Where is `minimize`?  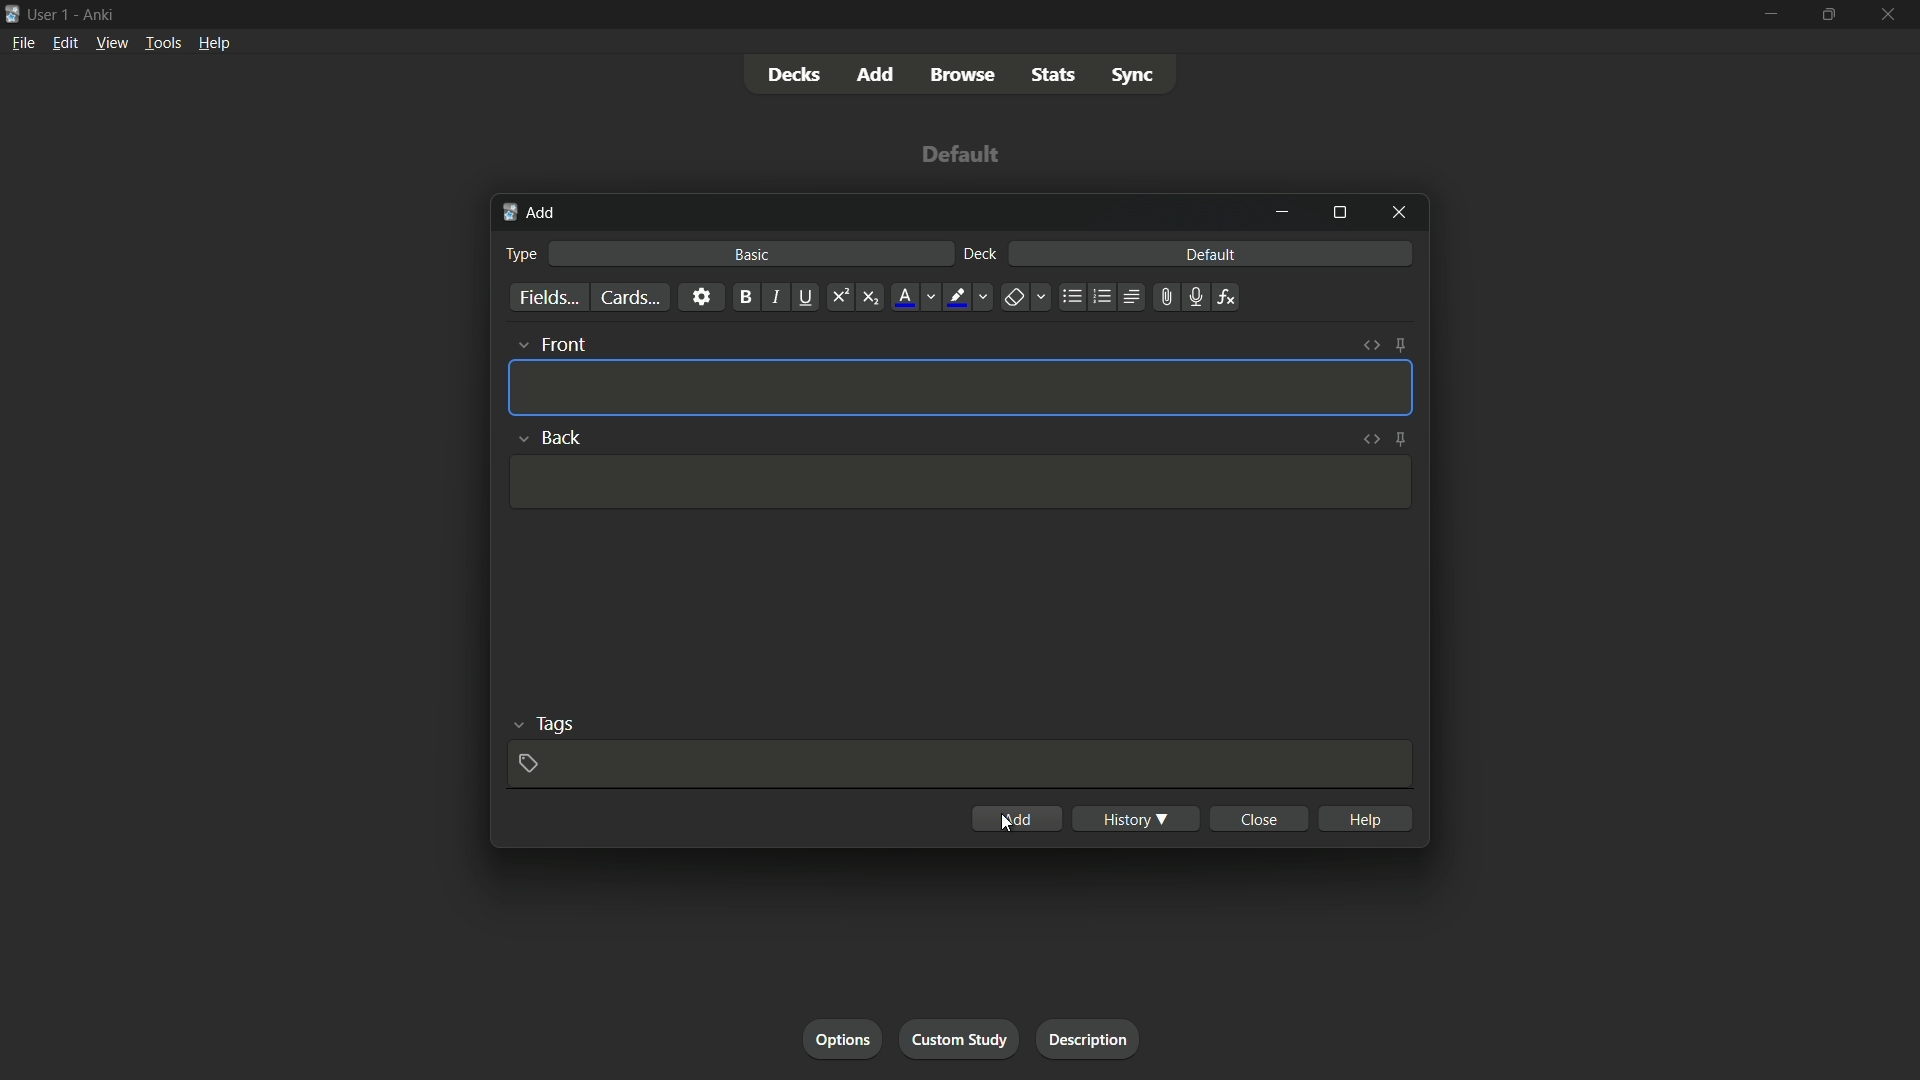 minimize is located at coordinates (1772, 13).